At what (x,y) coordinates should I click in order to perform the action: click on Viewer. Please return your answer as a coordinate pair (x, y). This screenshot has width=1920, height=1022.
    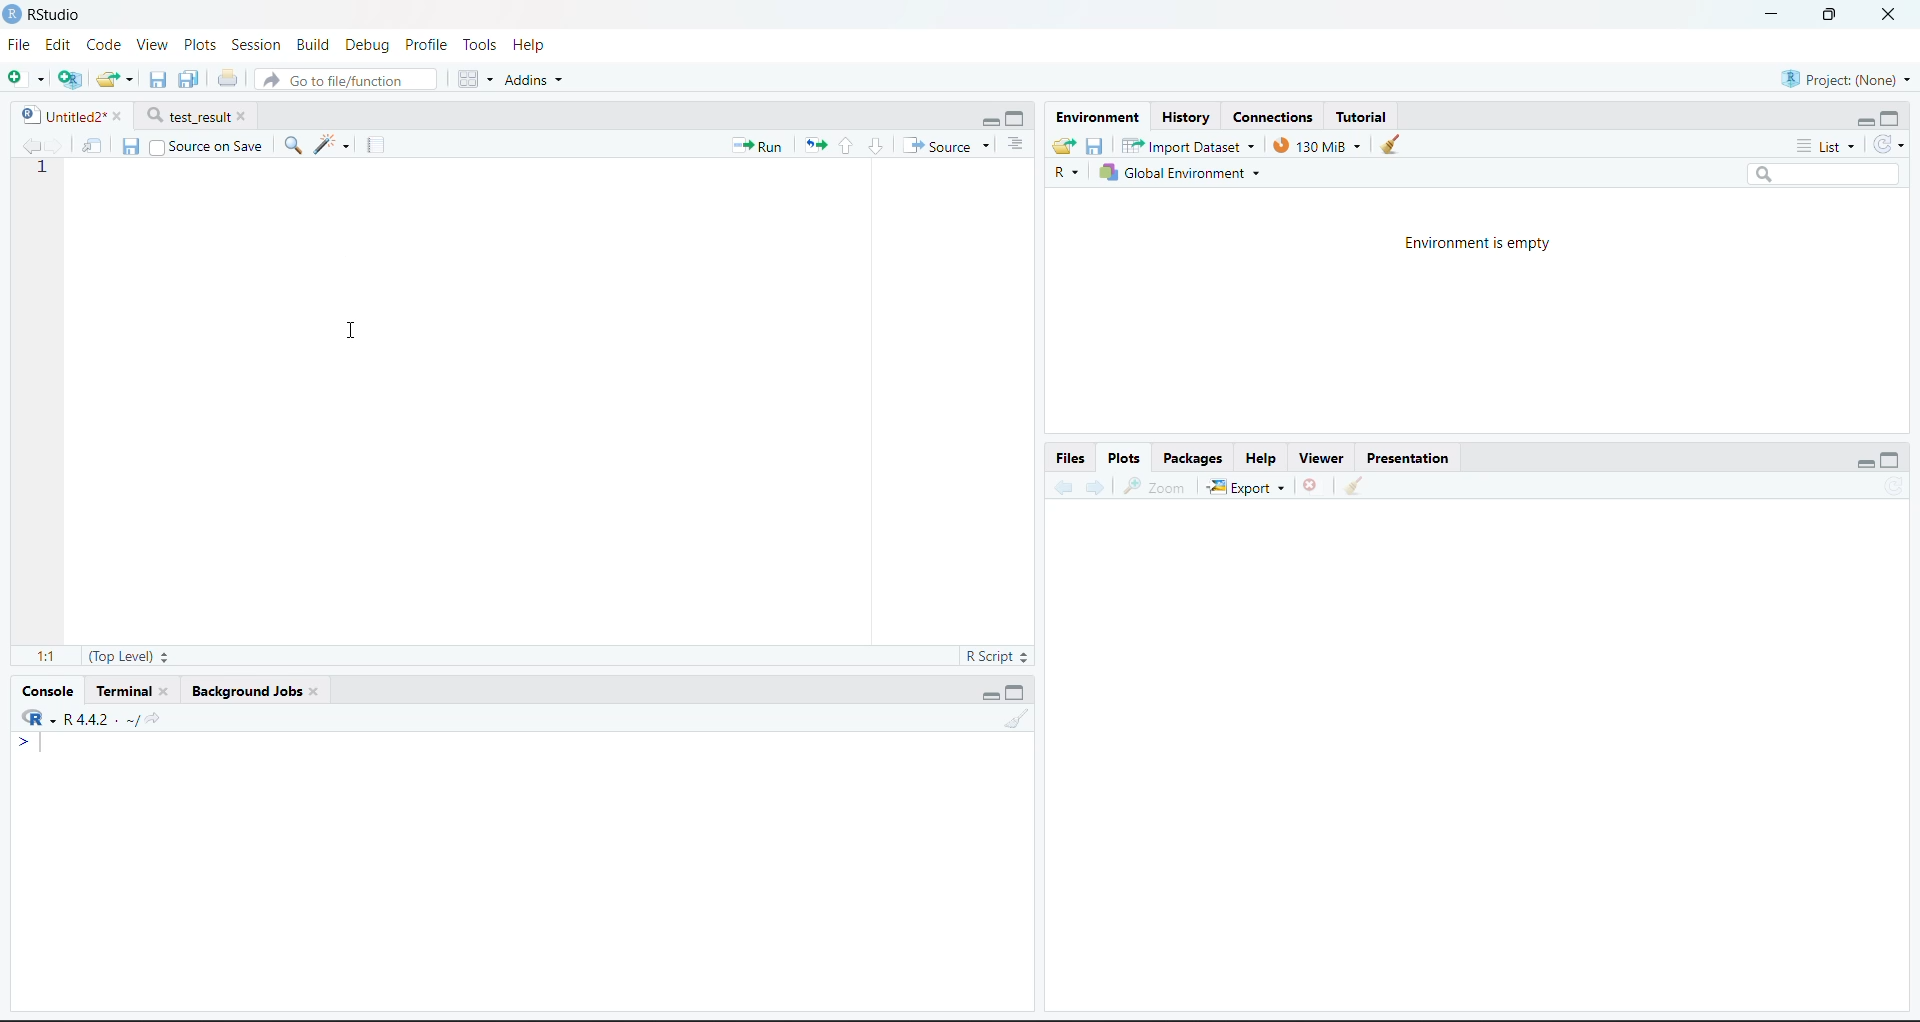
    Looking at the image, I should click on (1319, 453).